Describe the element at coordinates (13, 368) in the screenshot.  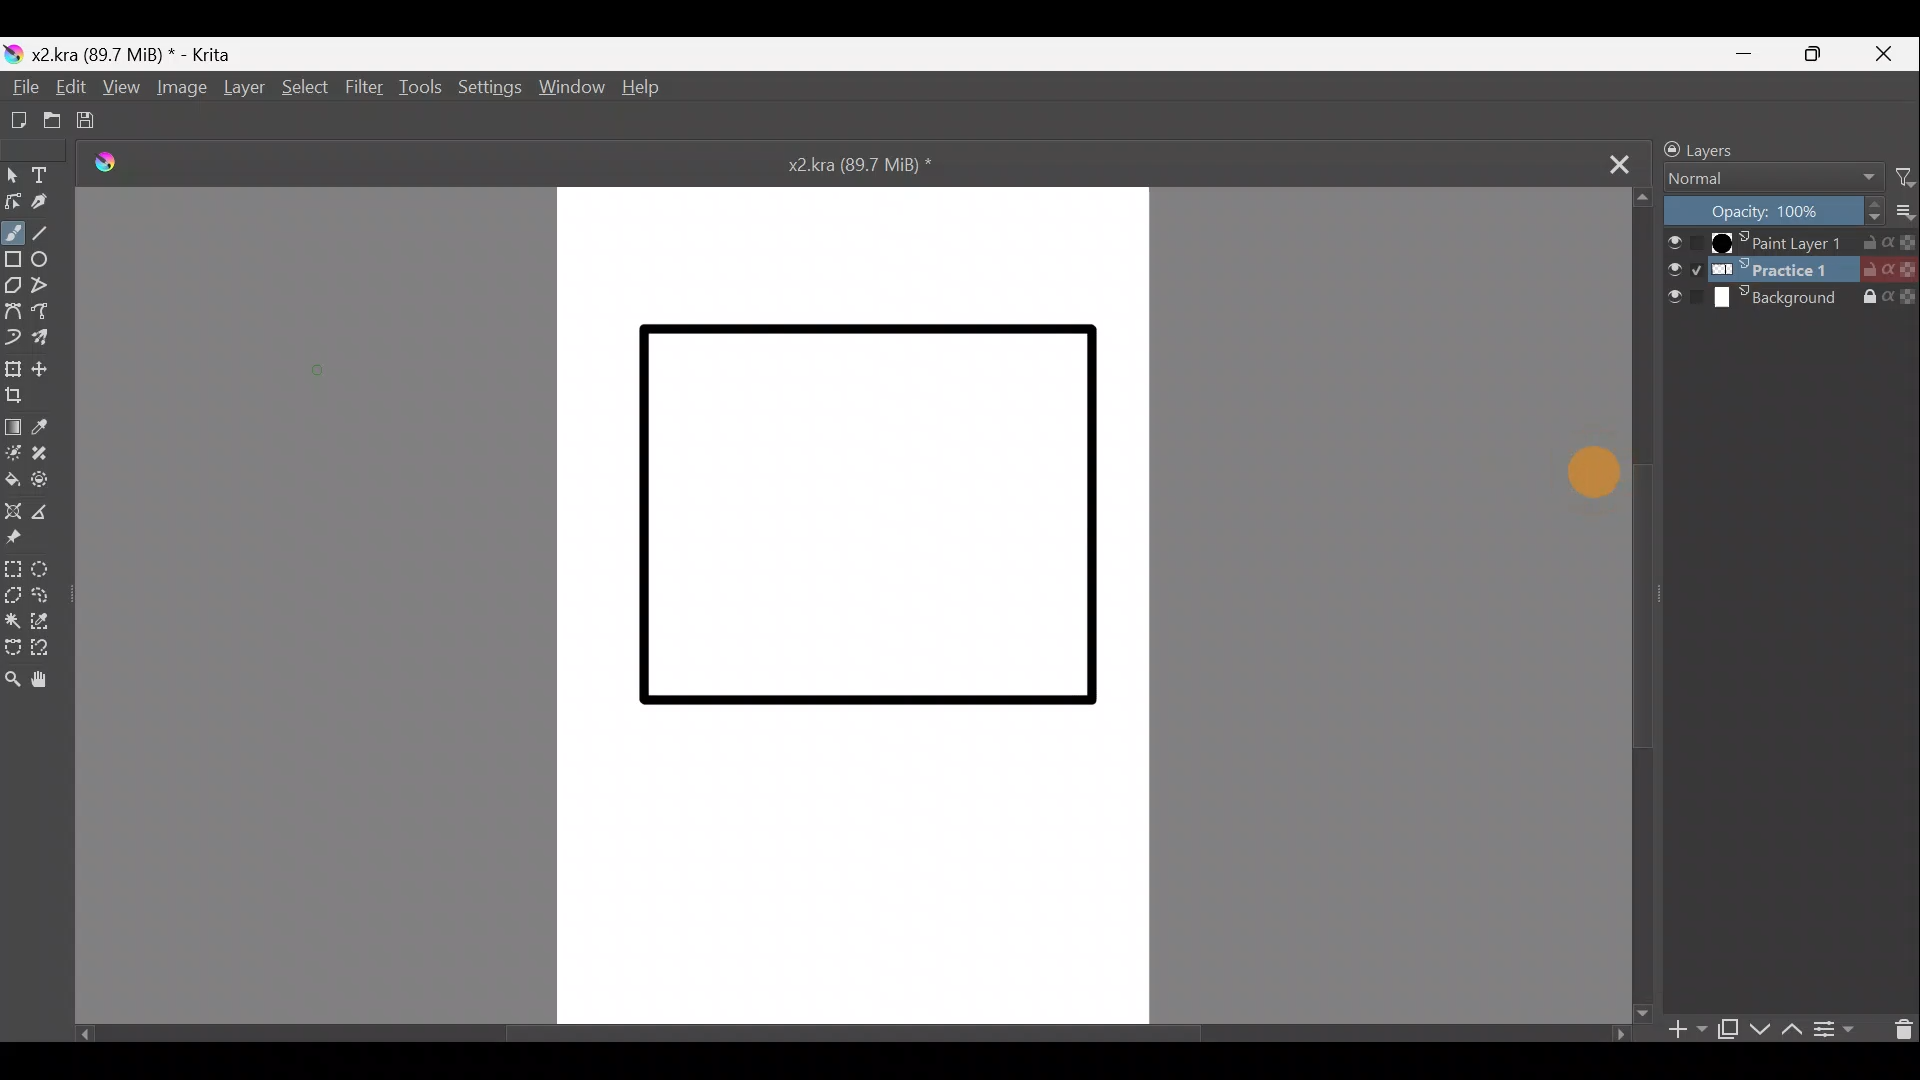
I see `Transform a layer/selection` at that location.